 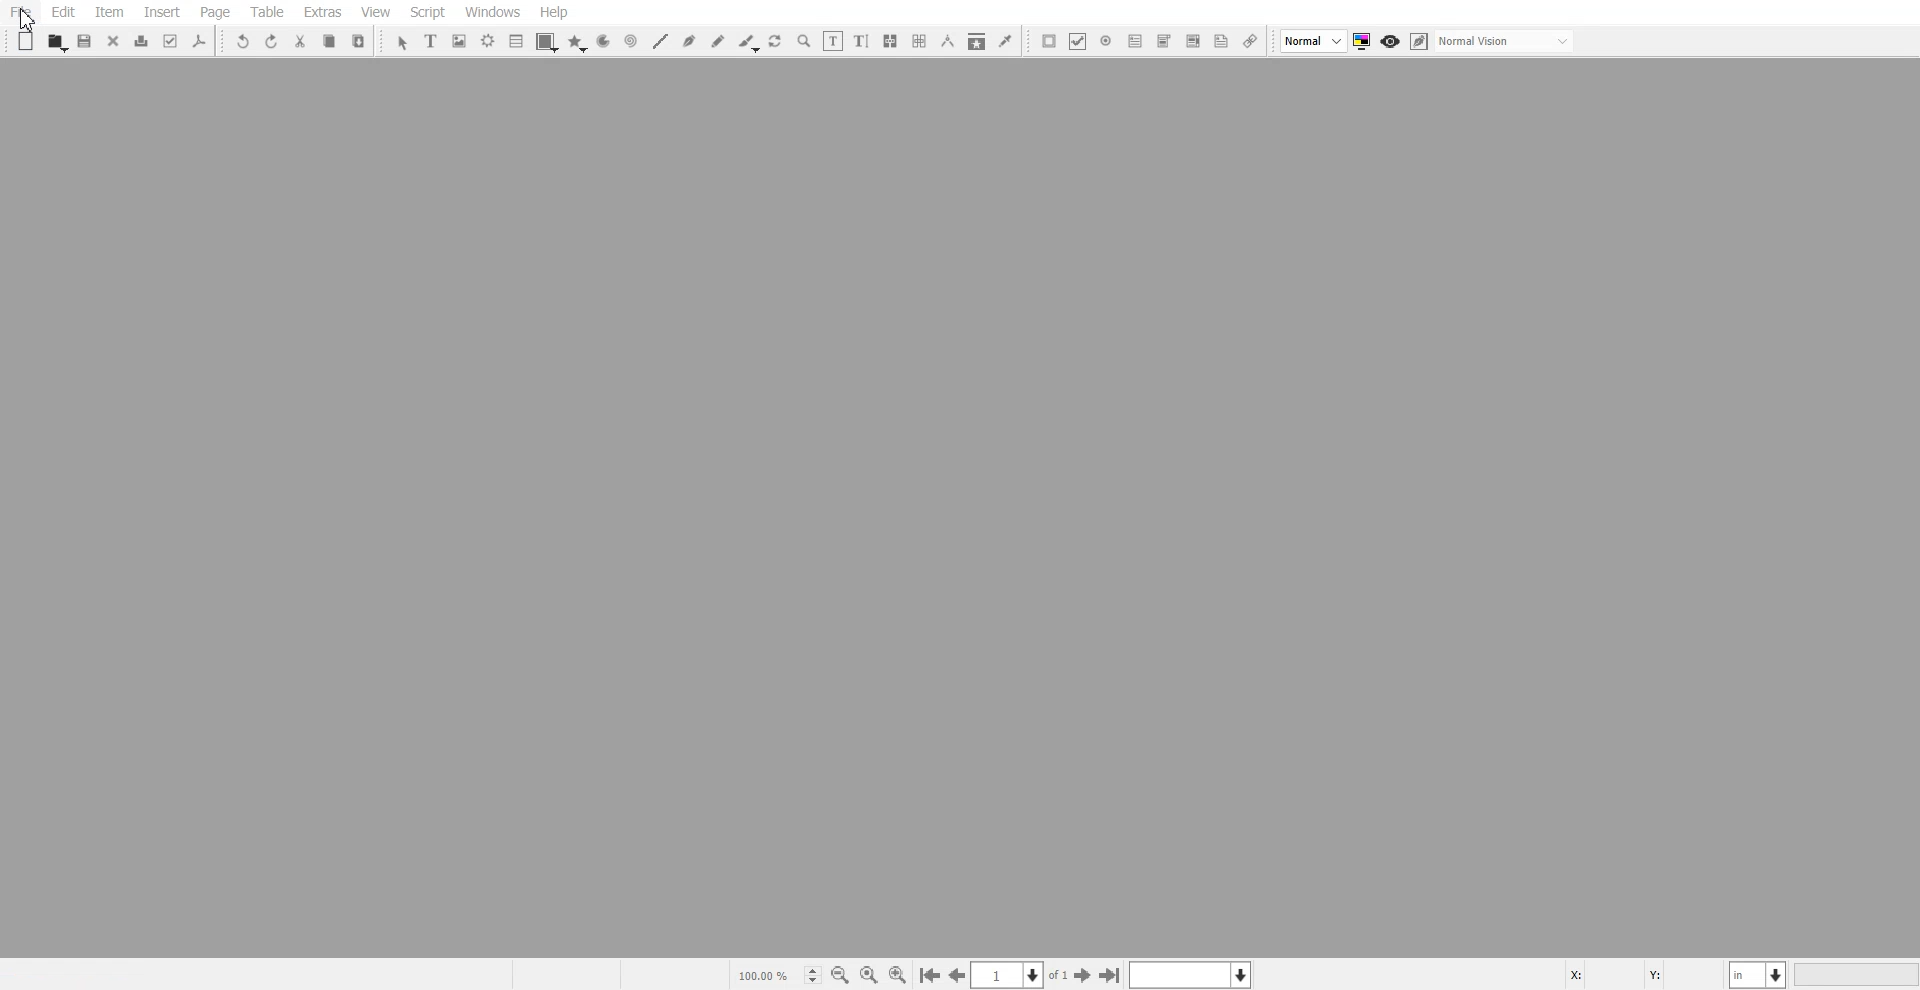 I want to click on Table, so click(x=266, y=12).